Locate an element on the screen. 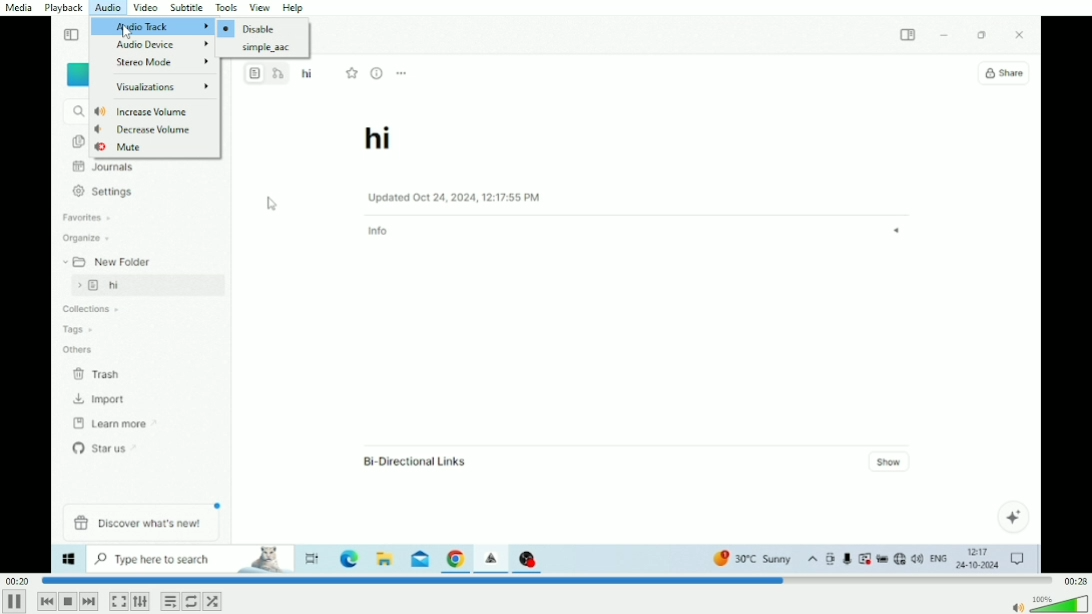  Media is located at coordinates (20, 8).